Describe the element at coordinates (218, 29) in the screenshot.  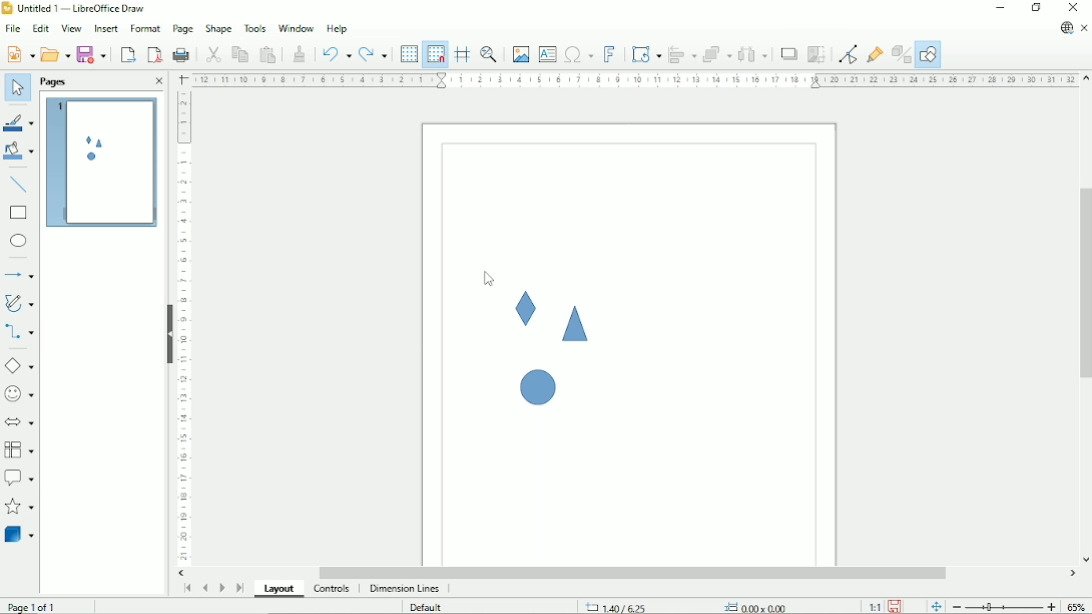
I see `Shape` at that location.